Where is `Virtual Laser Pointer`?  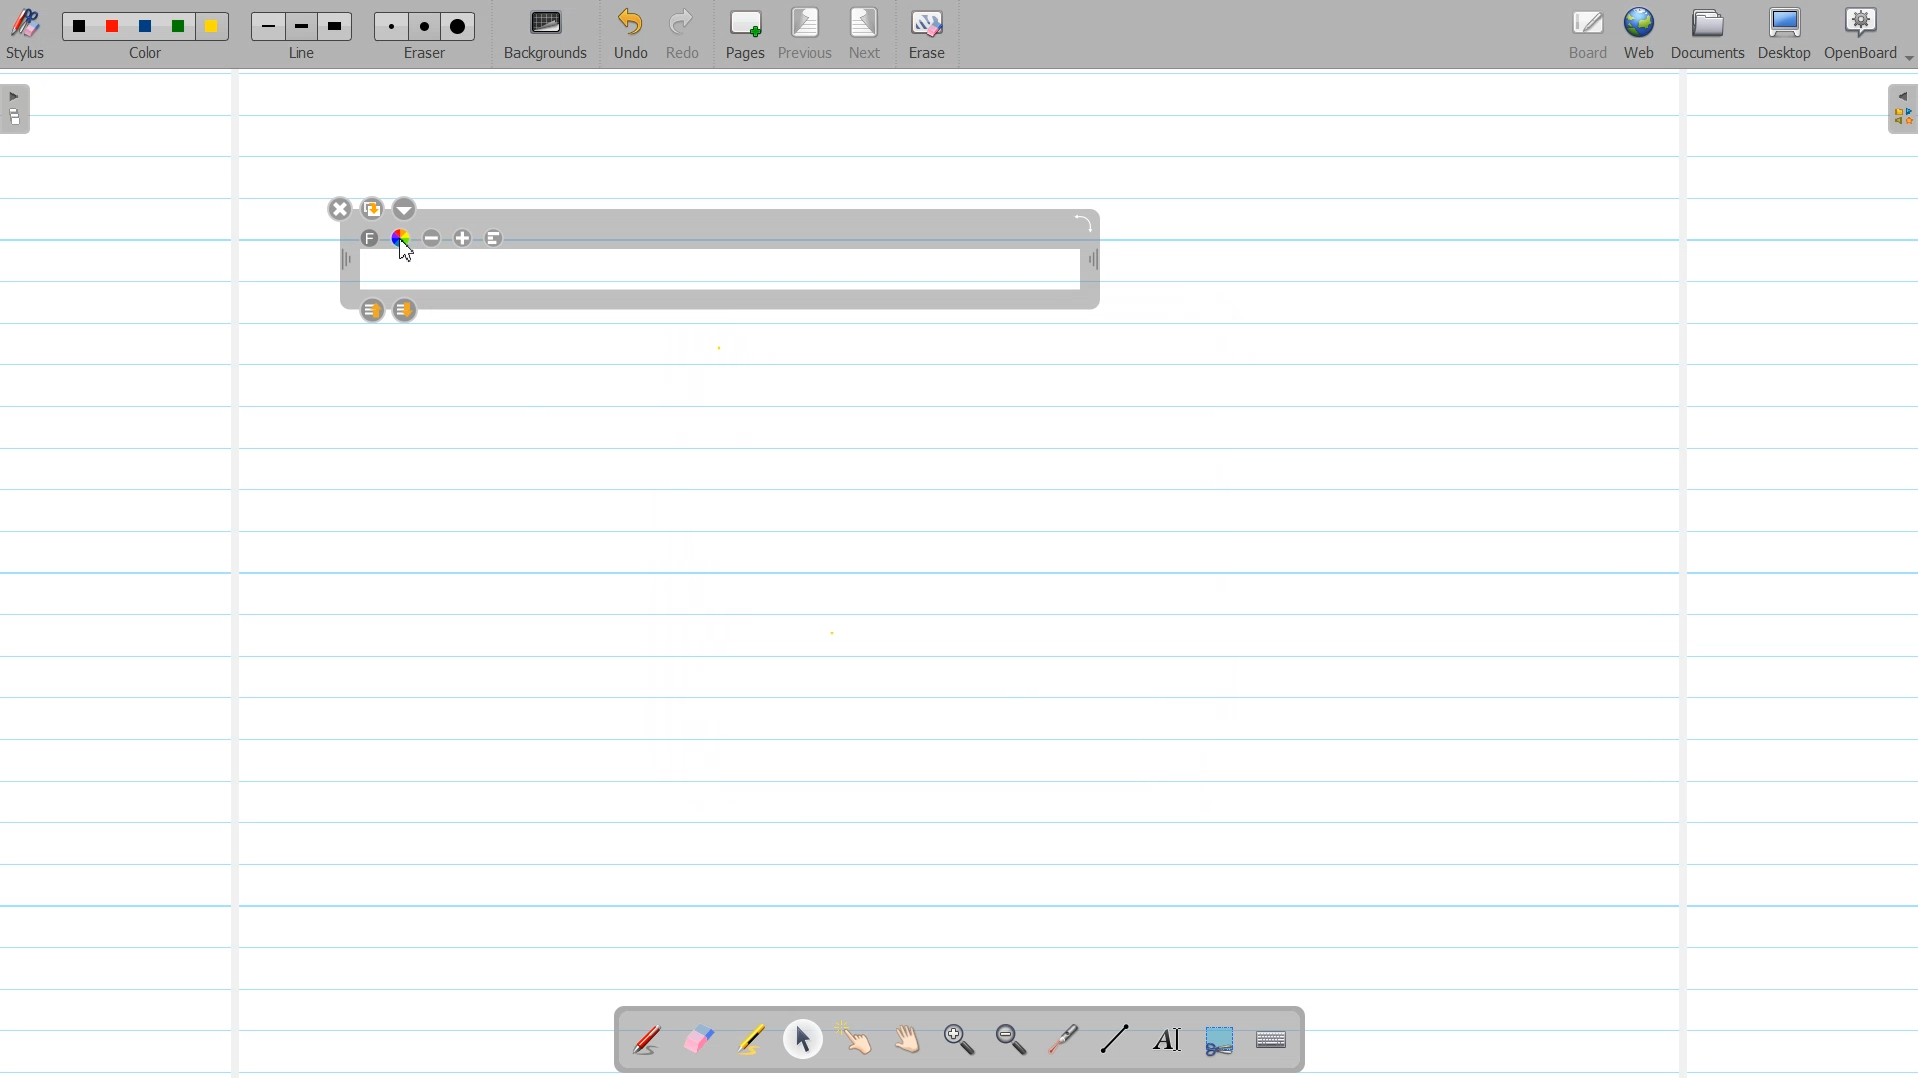 Virtual Laser Pointer is located at coordinates (1058, 1041).